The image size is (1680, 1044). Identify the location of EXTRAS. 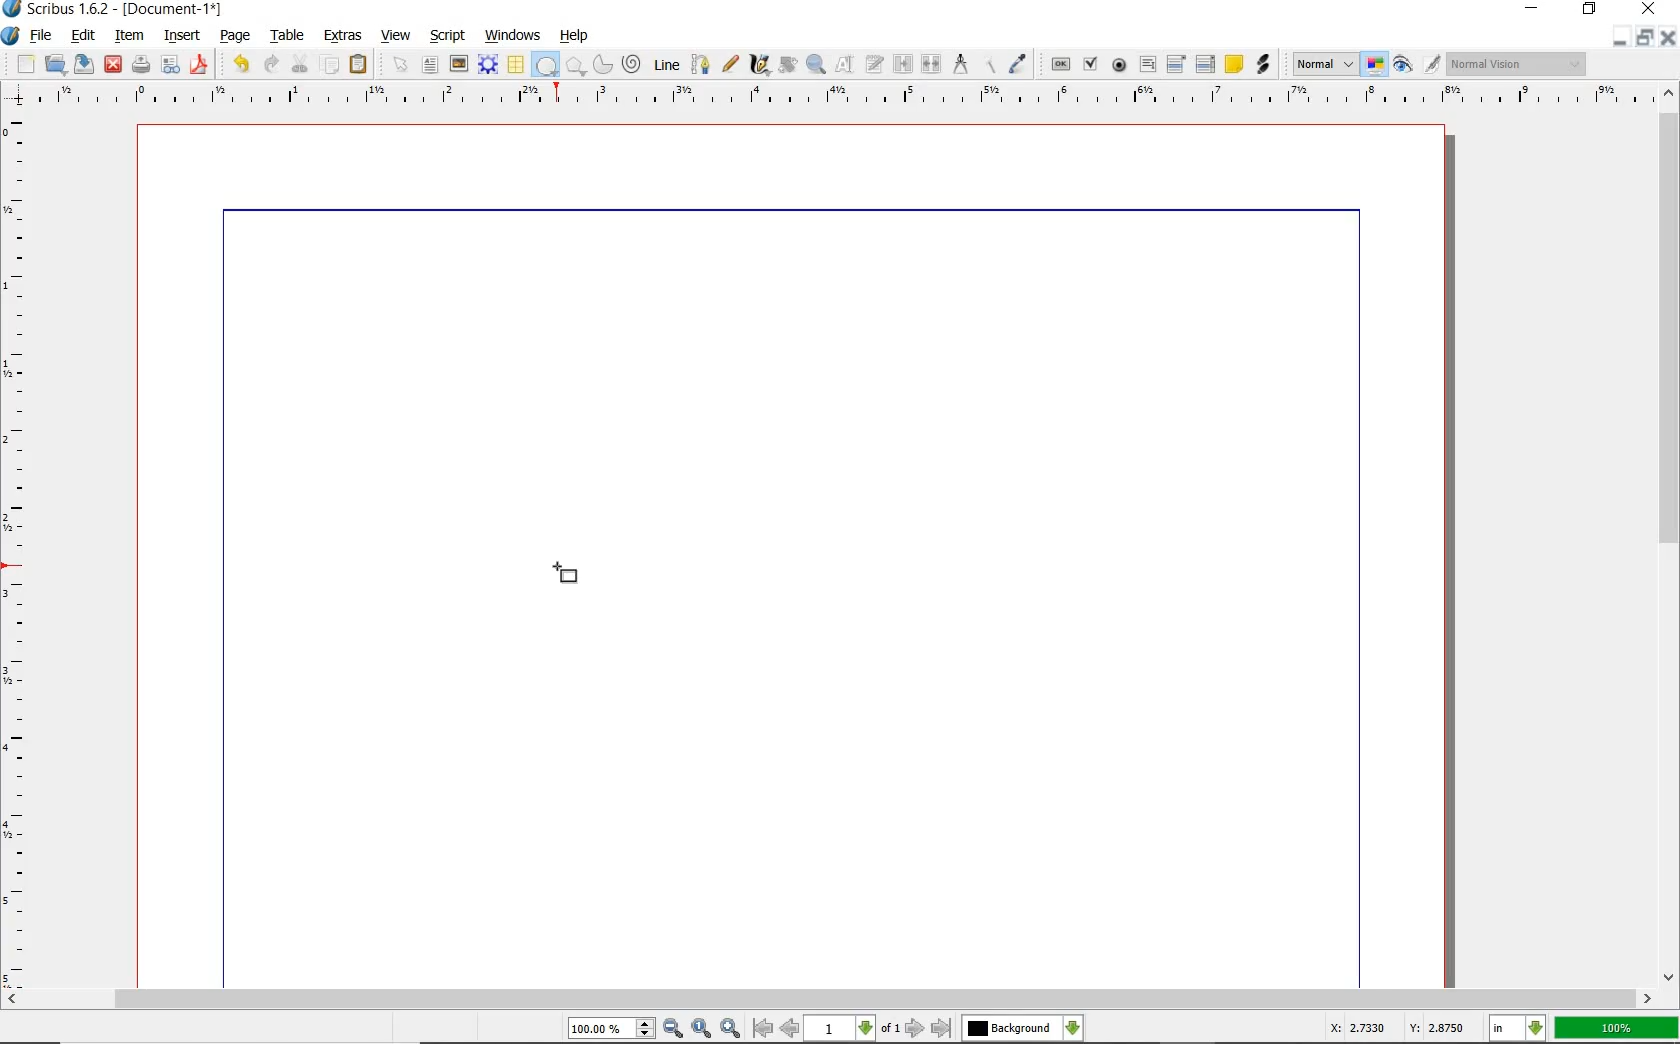
(343, 36).